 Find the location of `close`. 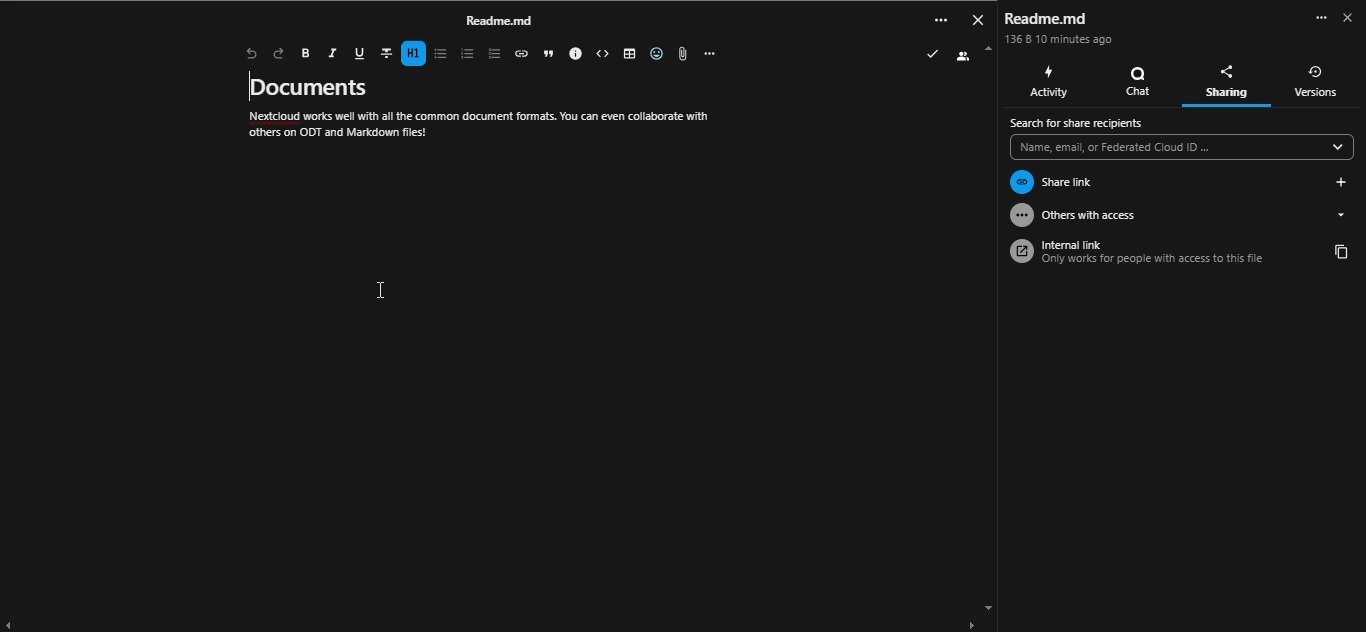

close is located at coordinates (1347, 17).